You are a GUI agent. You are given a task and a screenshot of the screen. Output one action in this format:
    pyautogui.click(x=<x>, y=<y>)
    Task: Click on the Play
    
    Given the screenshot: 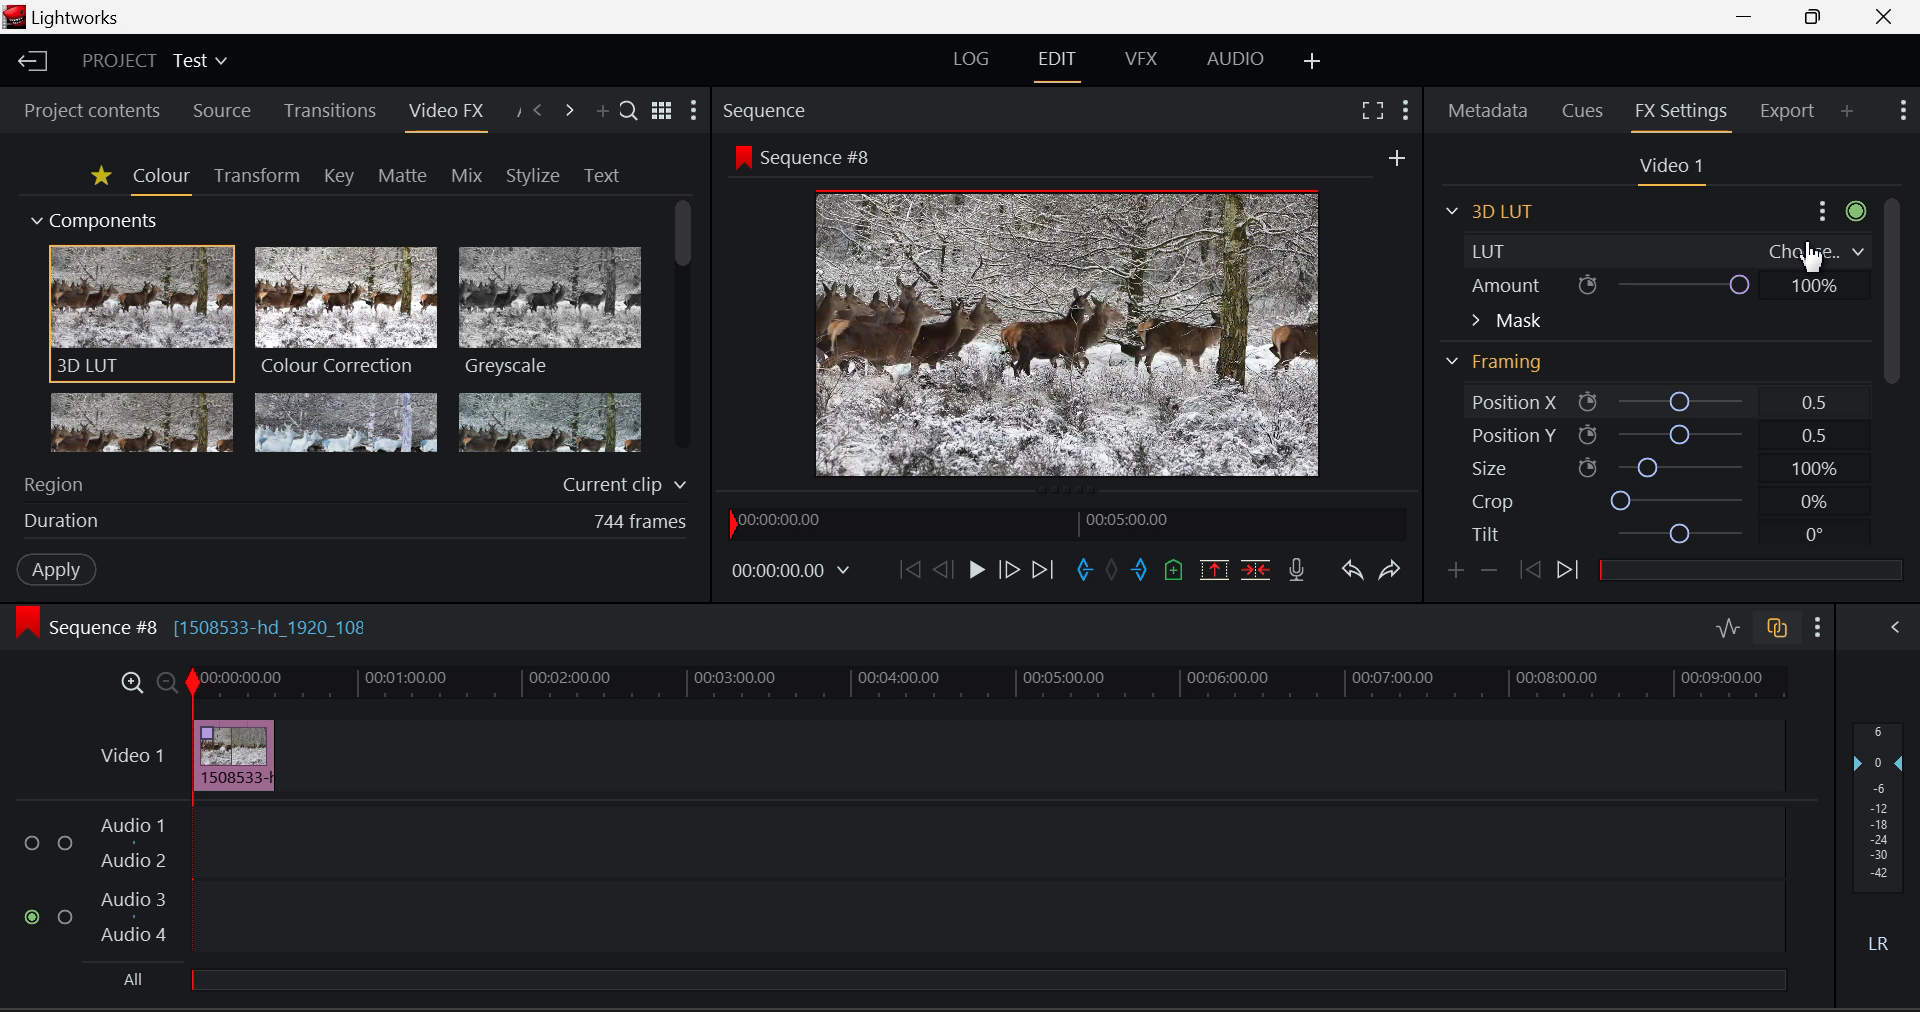 What is the action you would take?
    pyautogui.click(x=974, y=570)
    